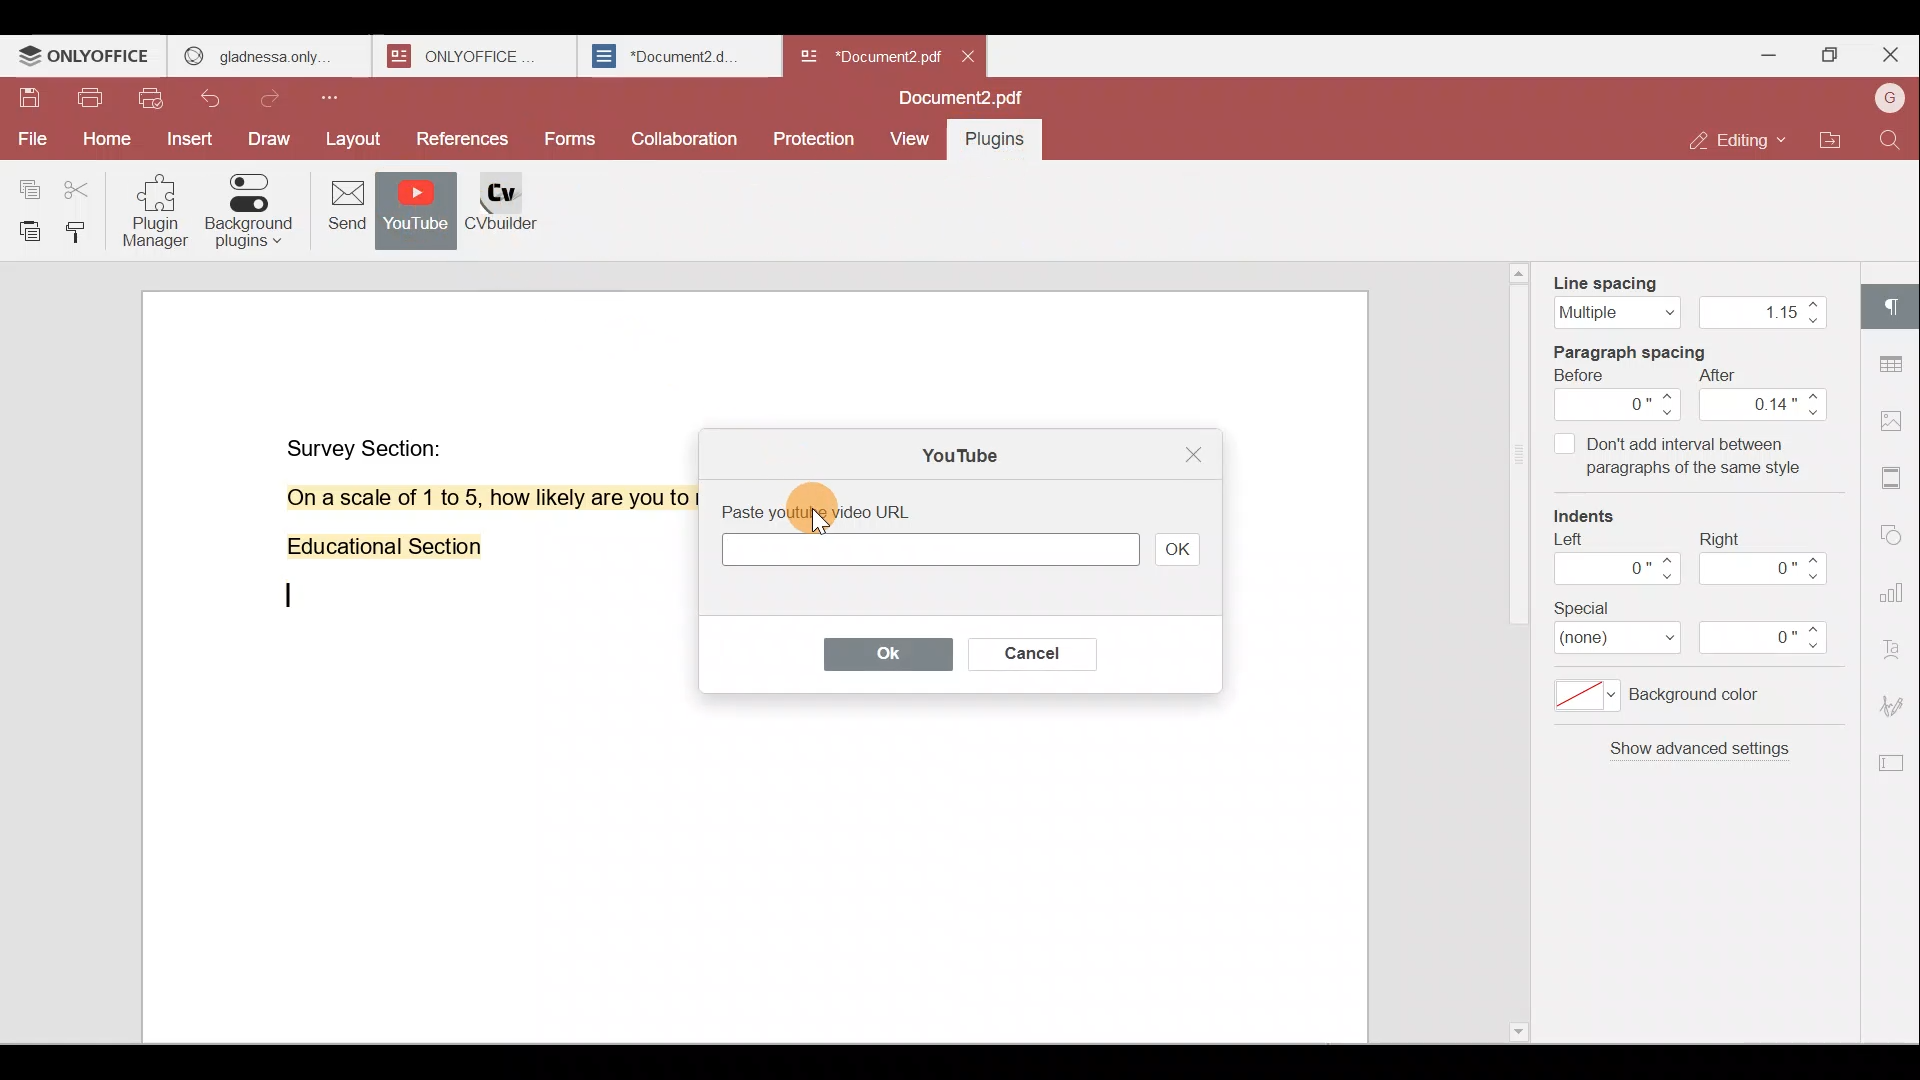 The width and height of the screenshot is (1920, 1080). Describe the element at coordinates (1741, 140) in the screenshot. I see `Editing mode` at that location.